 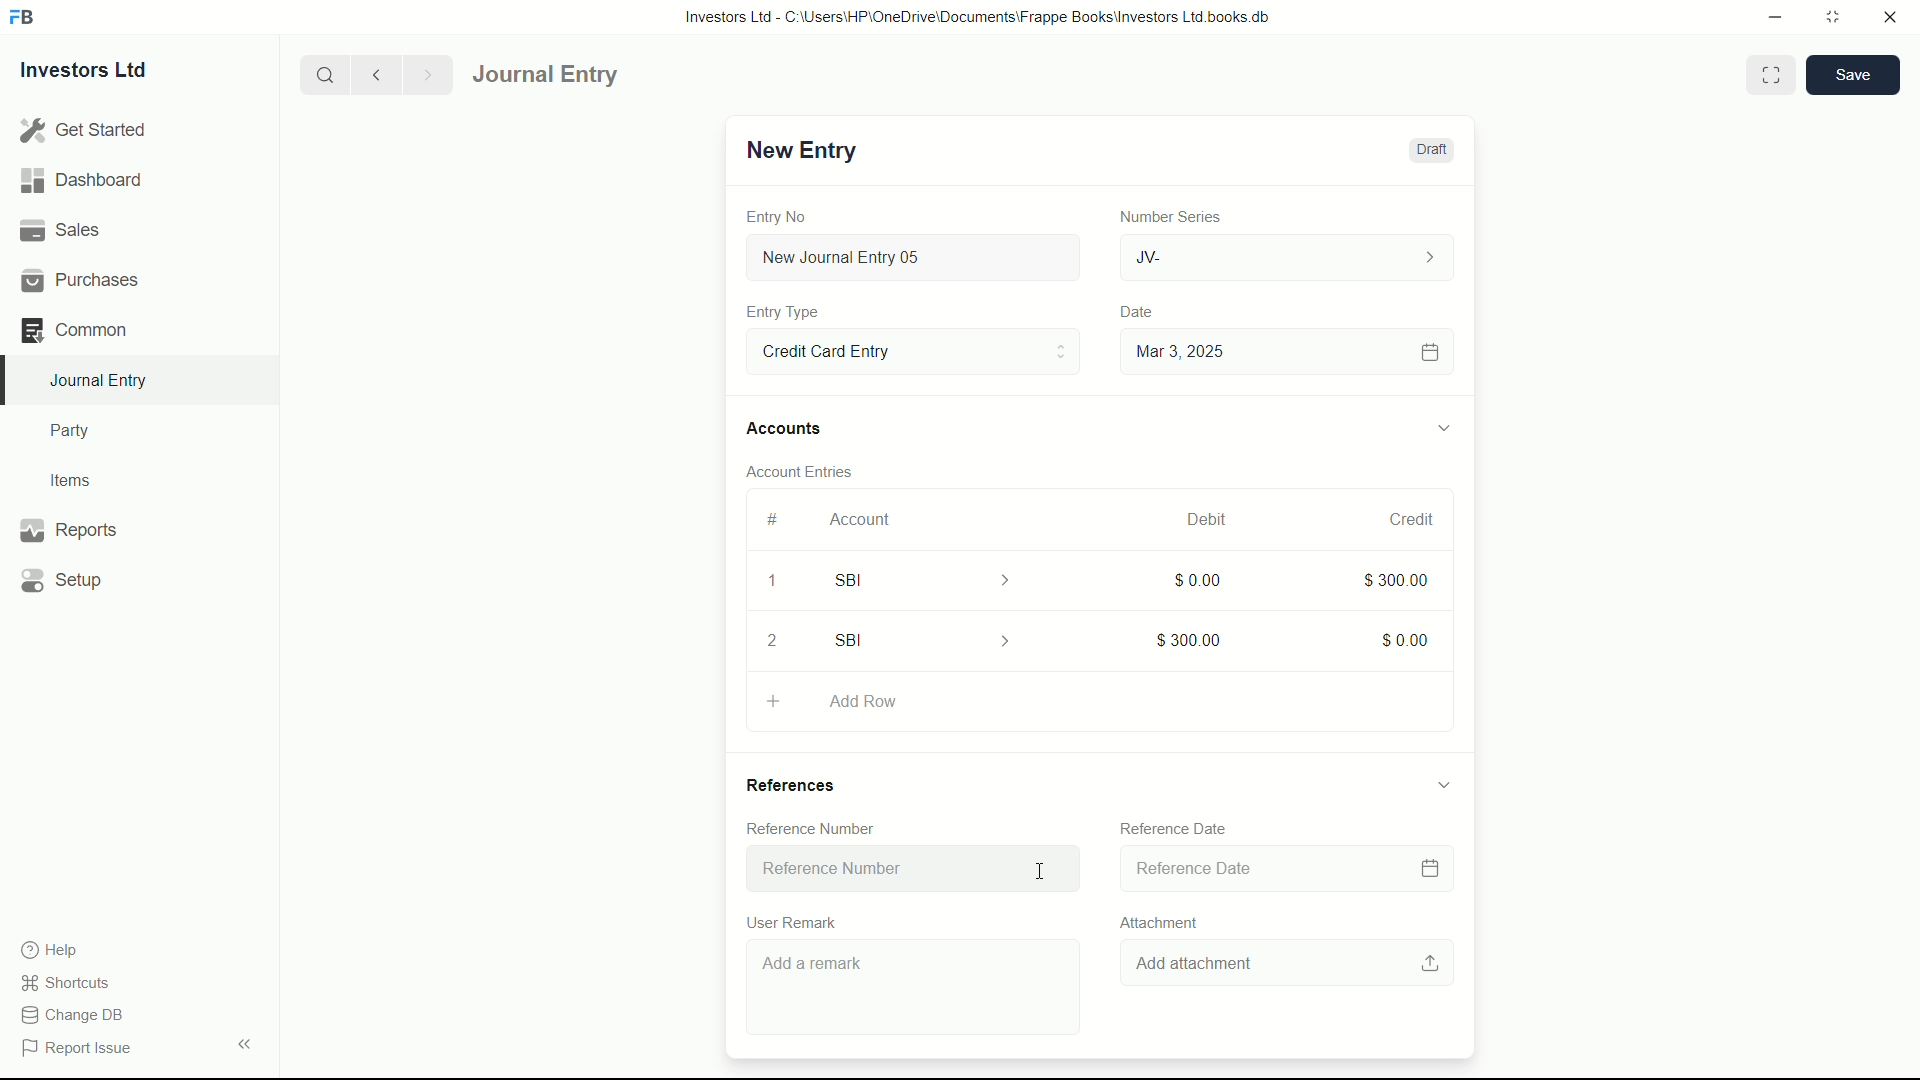 I want to click on SBI, so click(x=928, y=640).